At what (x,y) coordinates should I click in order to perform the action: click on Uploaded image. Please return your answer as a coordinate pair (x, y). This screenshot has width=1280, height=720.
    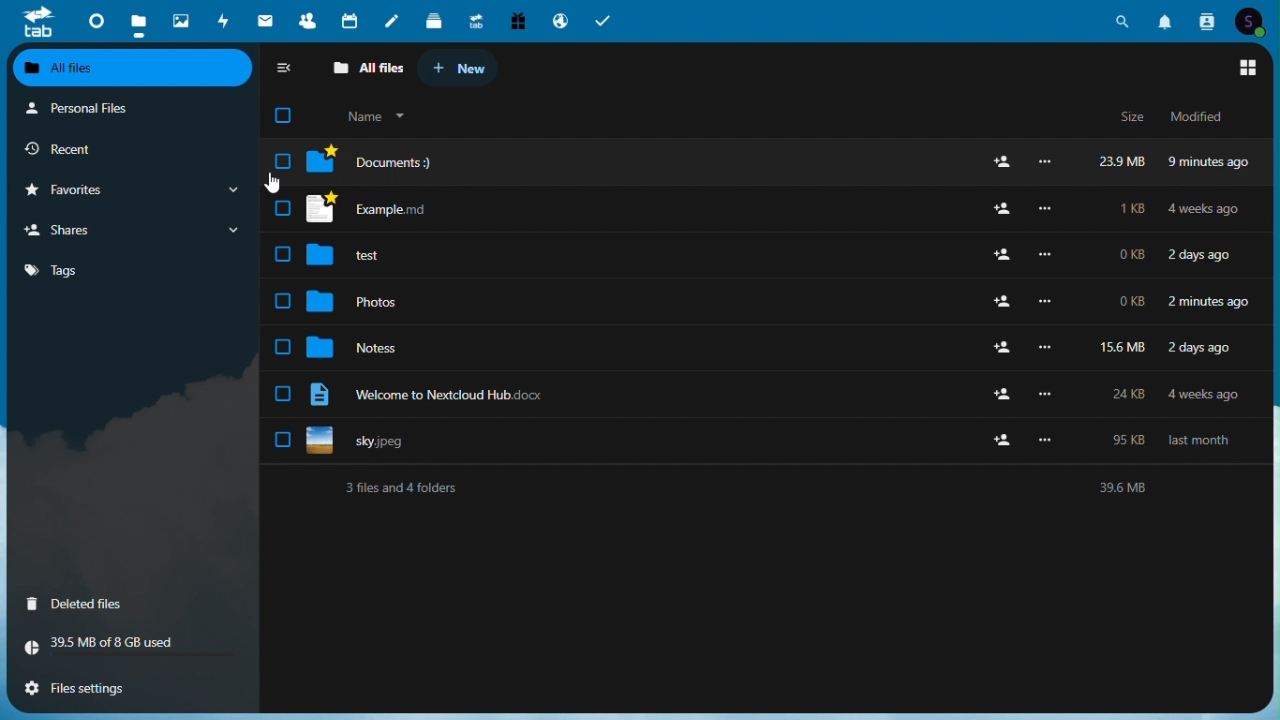
    Looking at the image, I should click on (784, 441).